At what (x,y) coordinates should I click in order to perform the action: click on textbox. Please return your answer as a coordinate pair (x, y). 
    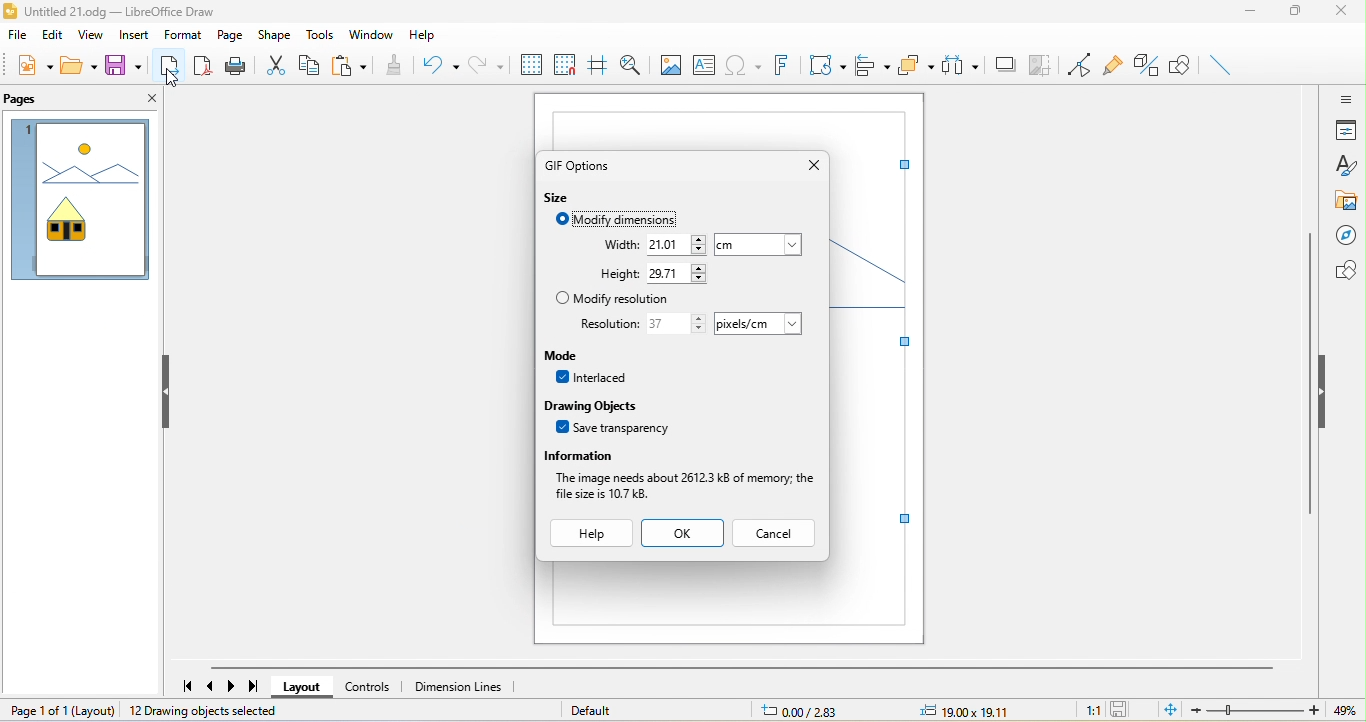
    Looking at the image, I should click on (707, 66).